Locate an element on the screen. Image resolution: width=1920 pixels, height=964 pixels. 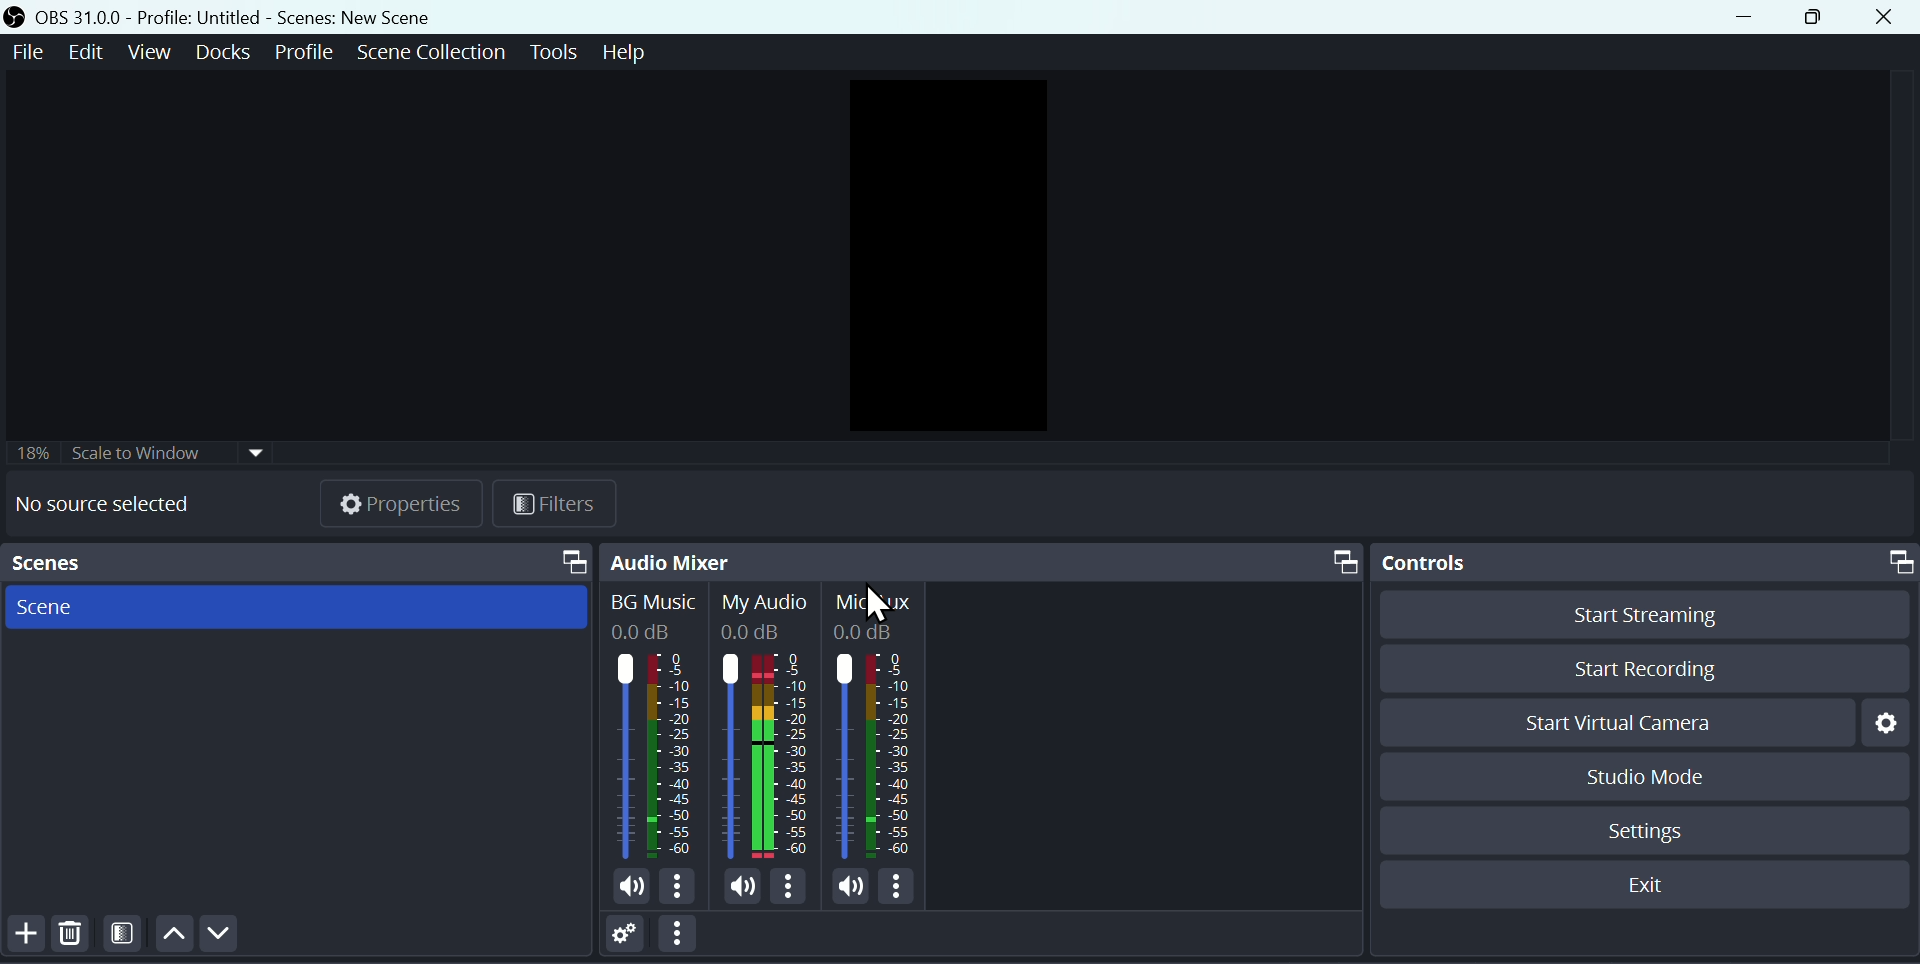
Edit is located at coordinates (90, 52).